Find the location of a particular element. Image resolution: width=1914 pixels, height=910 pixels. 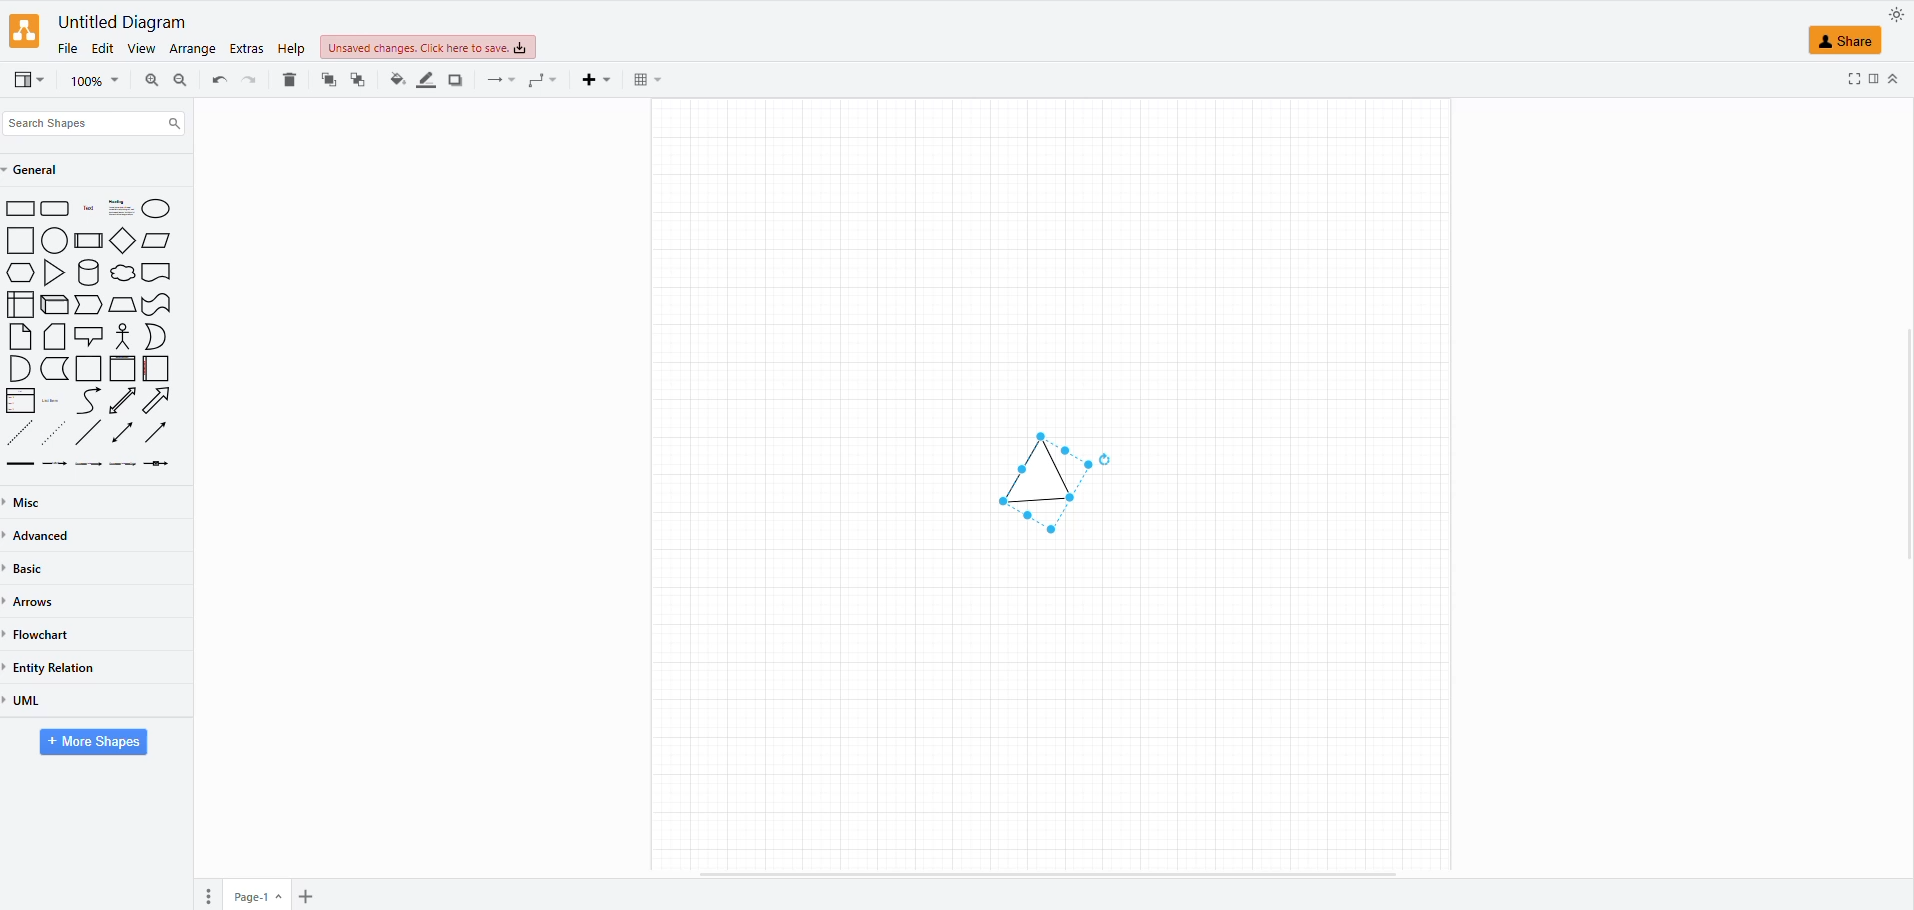

zoom in  is located at coordinates (177, 83).